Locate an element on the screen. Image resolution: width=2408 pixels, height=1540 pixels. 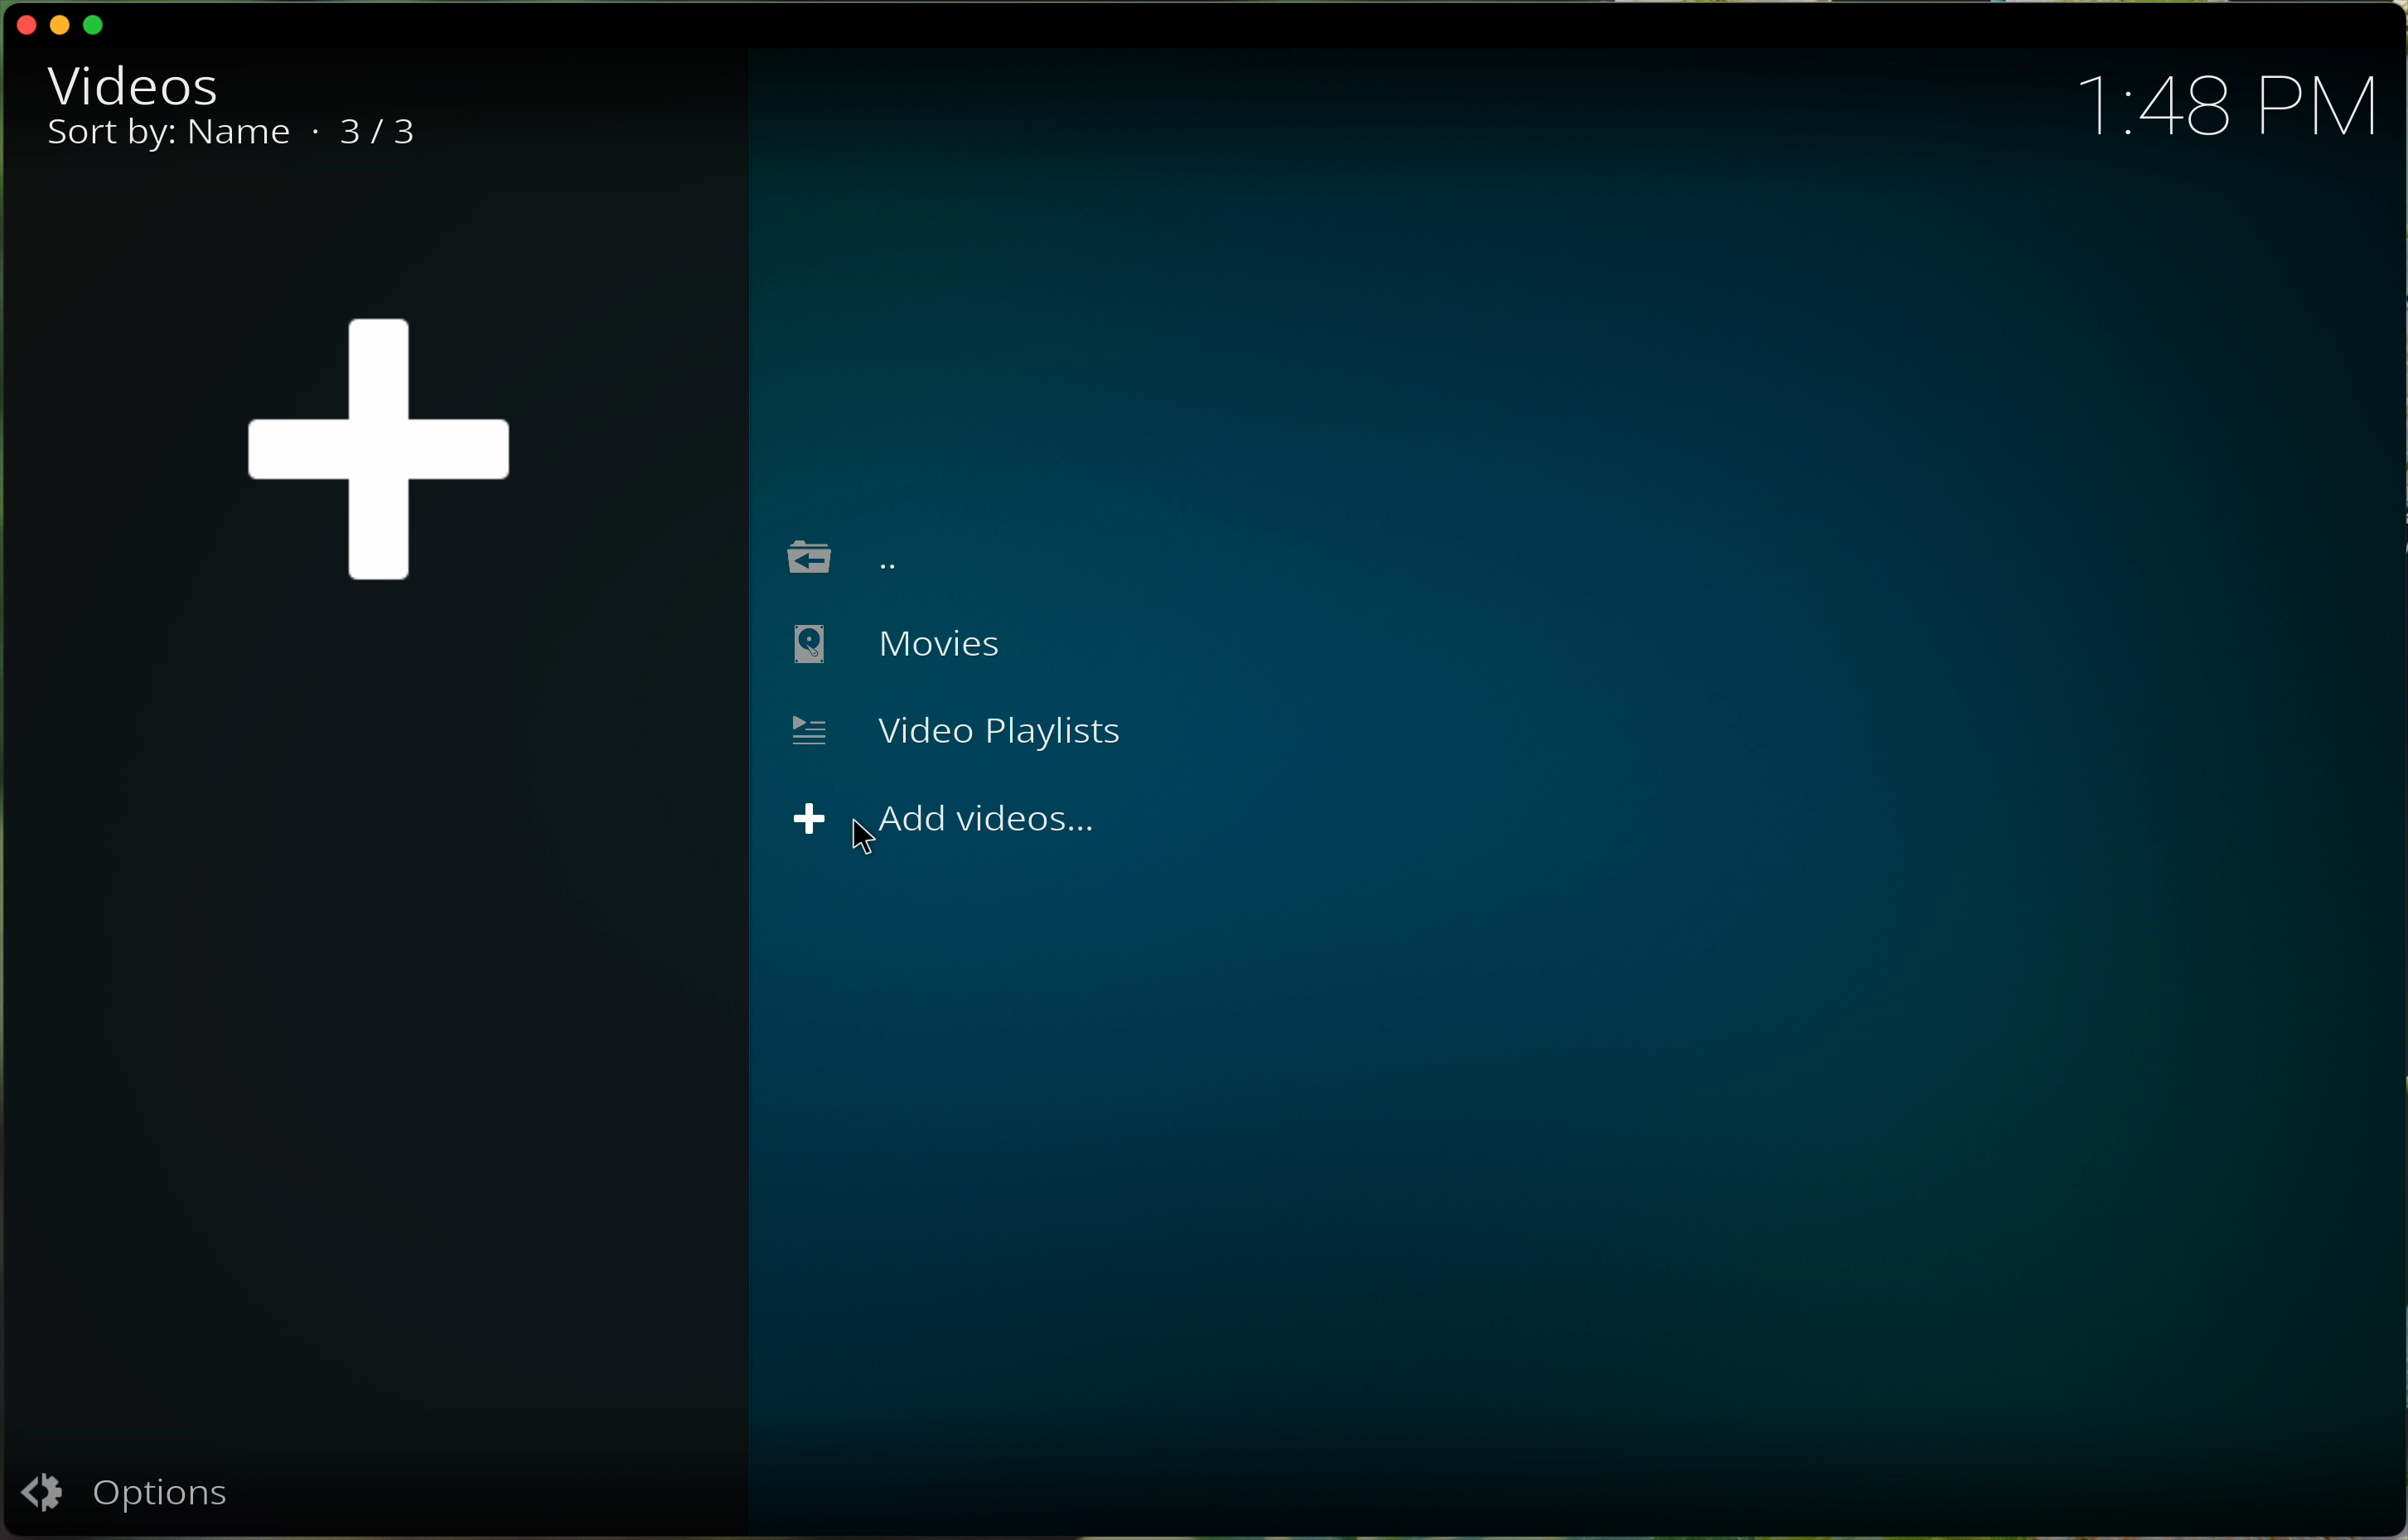
3/3 is located at coordinates (387, 135).